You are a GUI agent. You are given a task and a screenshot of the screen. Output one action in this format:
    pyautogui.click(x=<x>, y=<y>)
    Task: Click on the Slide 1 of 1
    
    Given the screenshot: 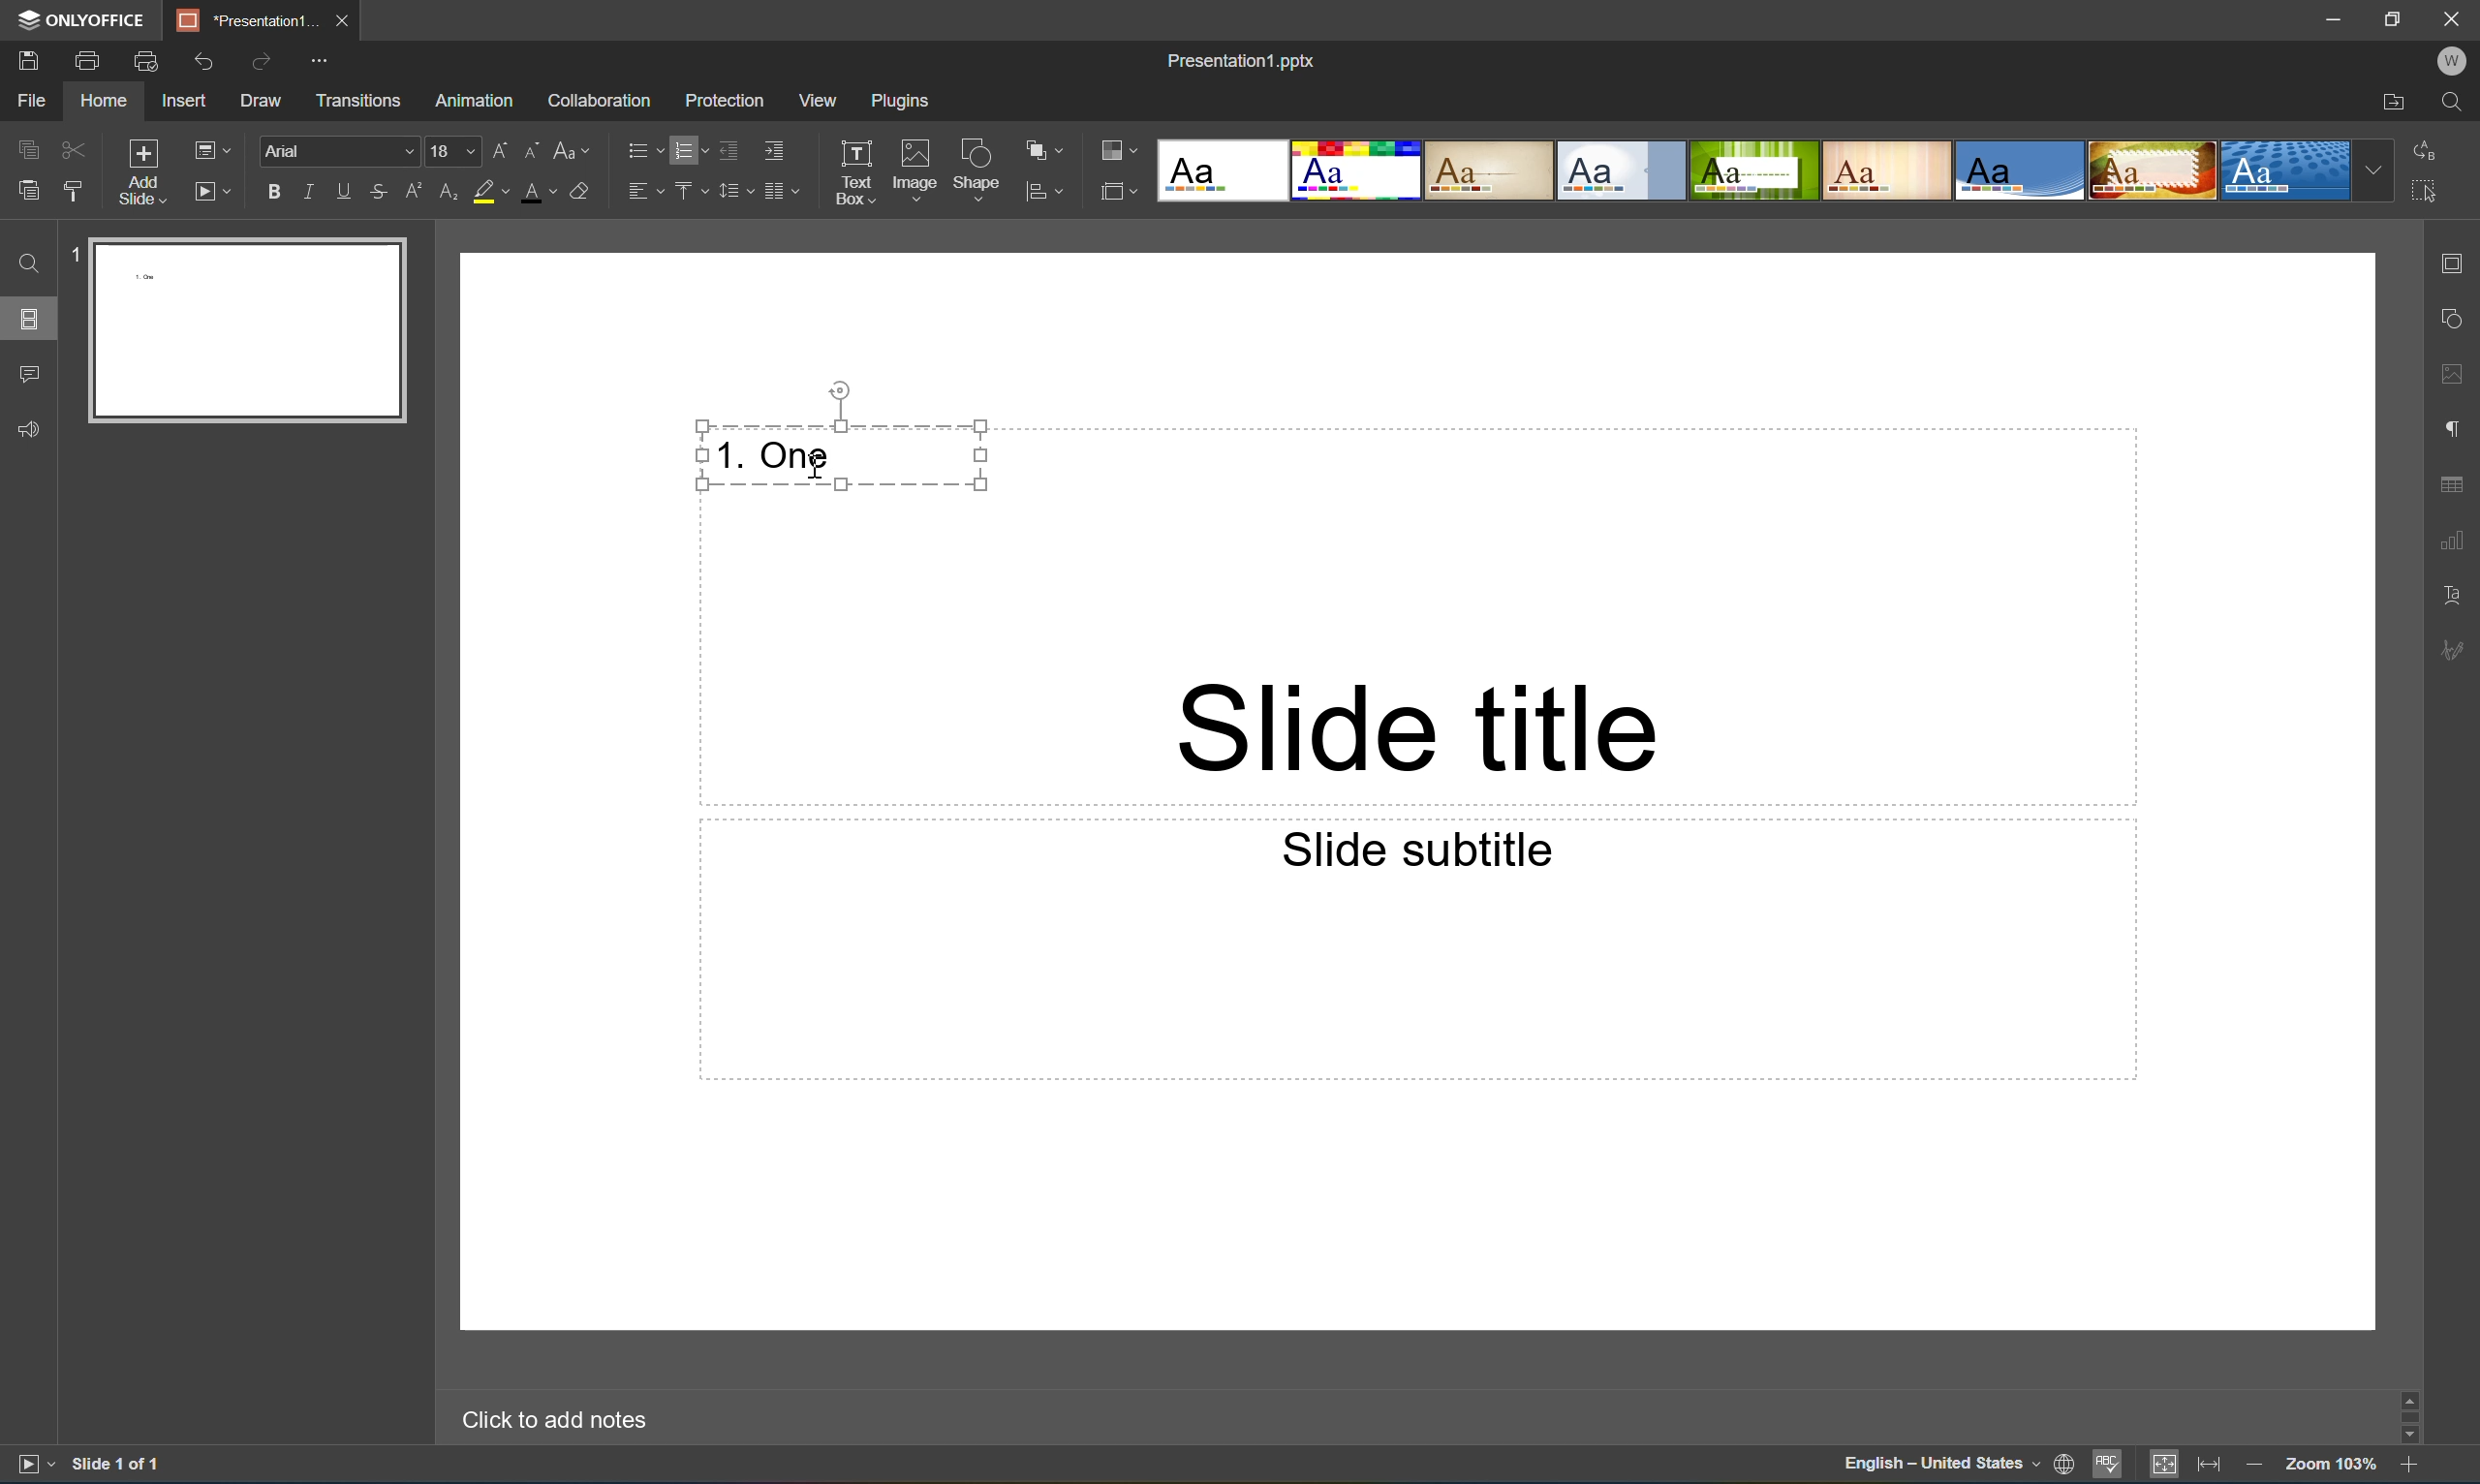 What is the action you would take?
    pyautogui.click(x=121, y=1463)
    